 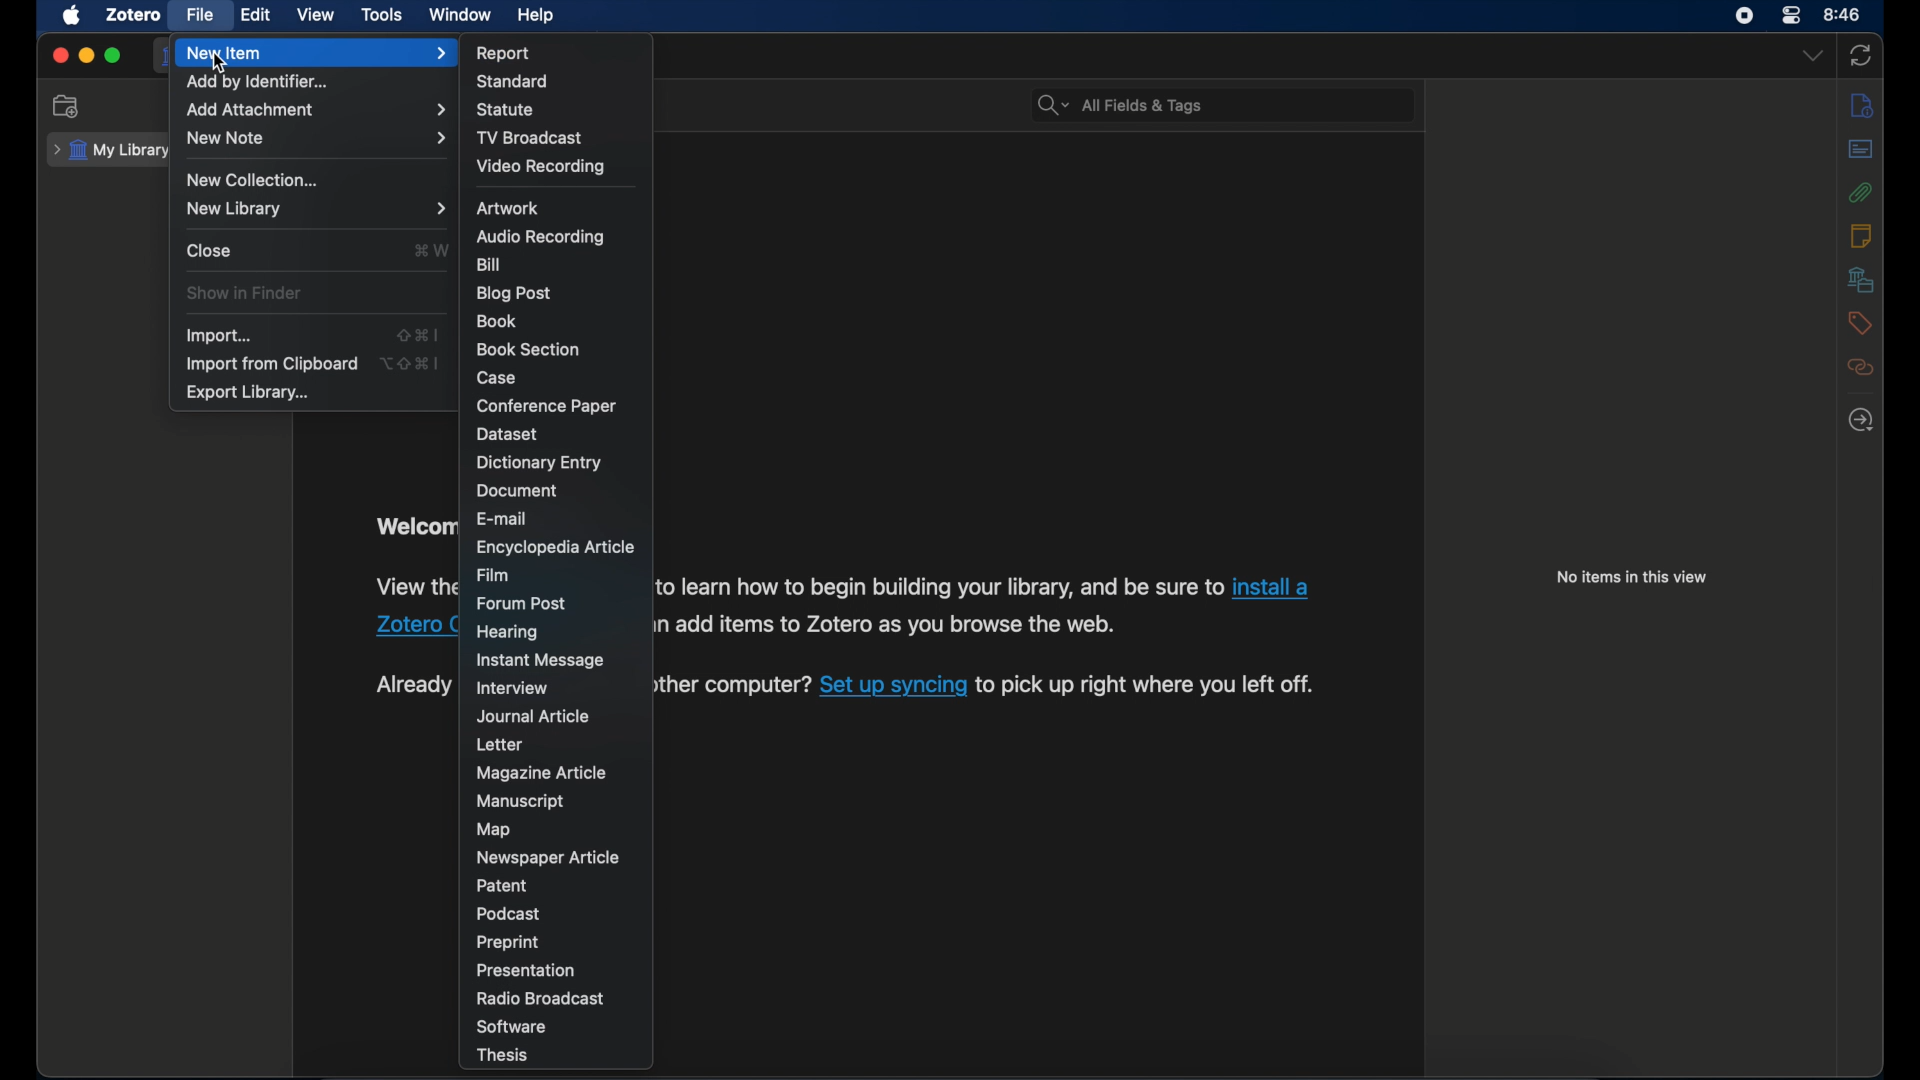 I want to click on import from clipboard, so click(x=272, y=363).